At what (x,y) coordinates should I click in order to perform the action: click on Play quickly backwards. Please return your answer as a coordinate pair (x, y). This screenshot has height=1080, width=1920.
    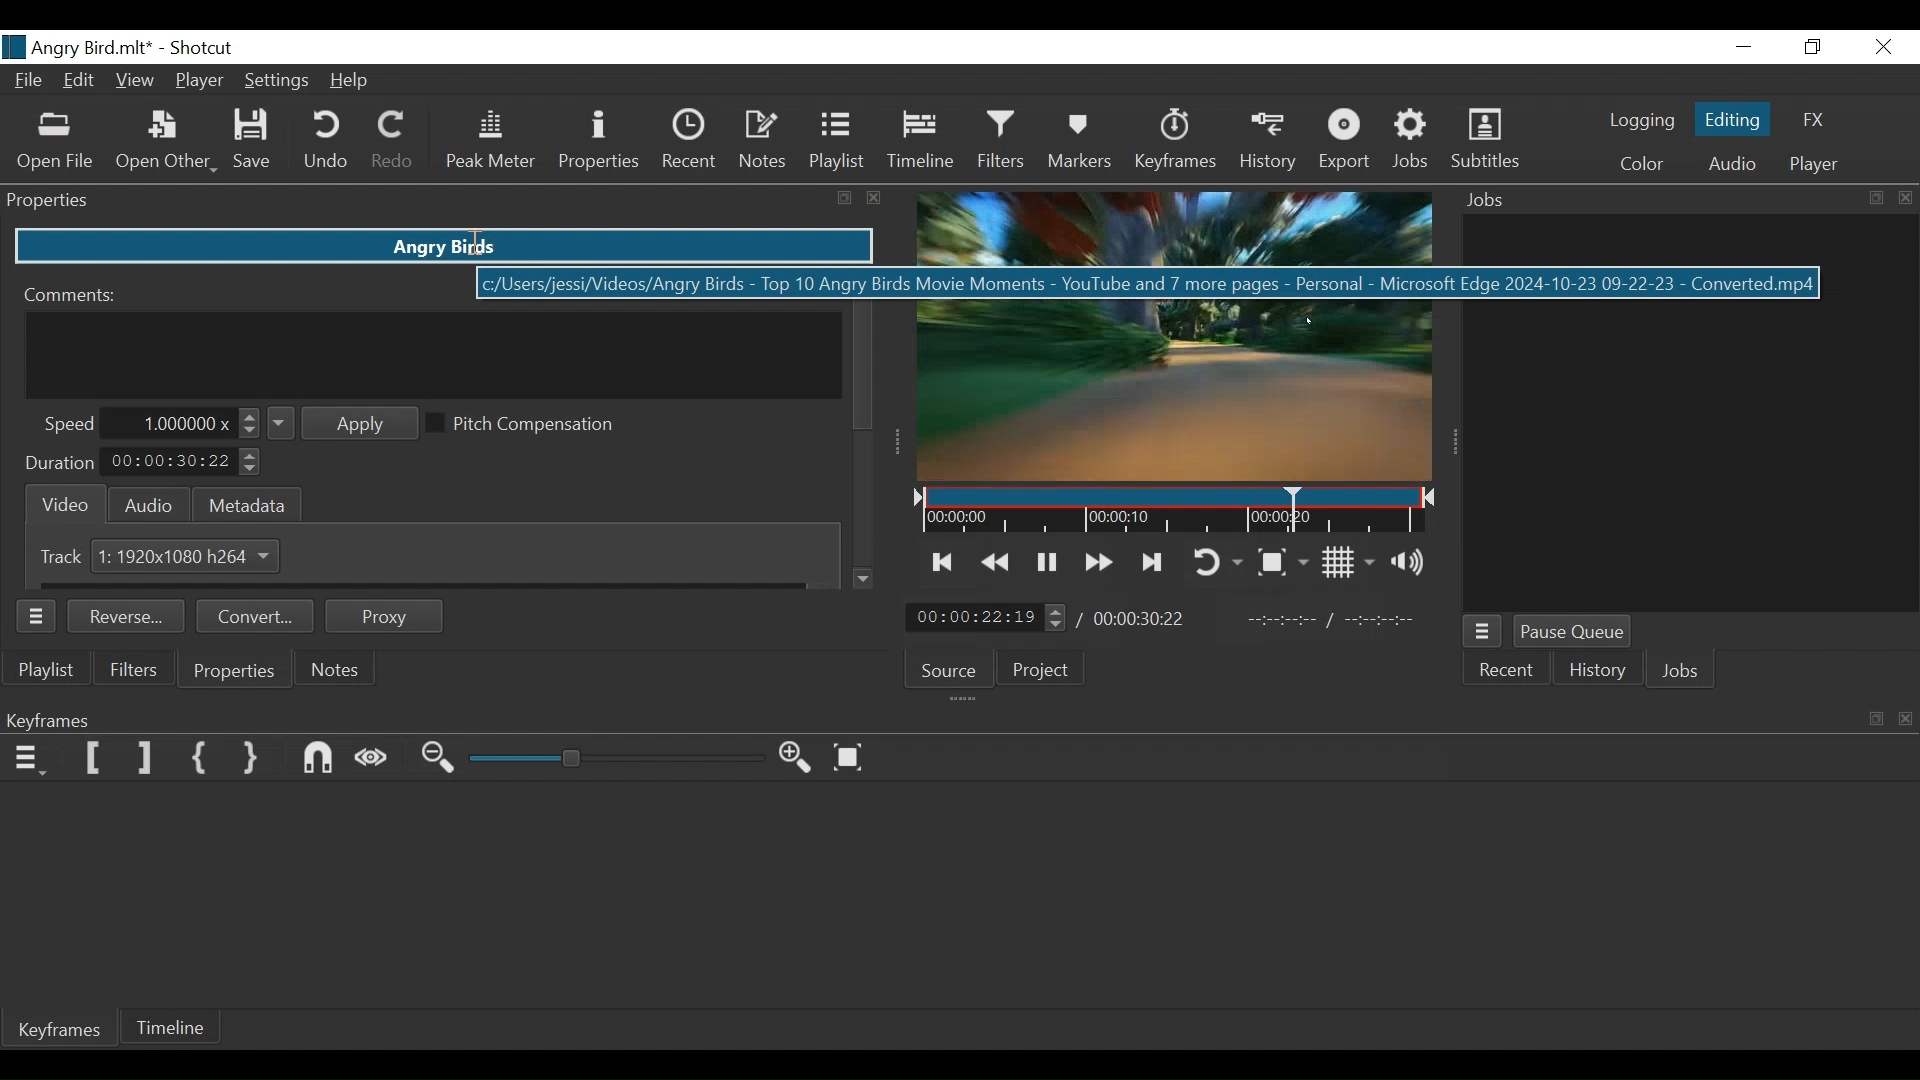
    Looking at the image, I should click on (997, 562).